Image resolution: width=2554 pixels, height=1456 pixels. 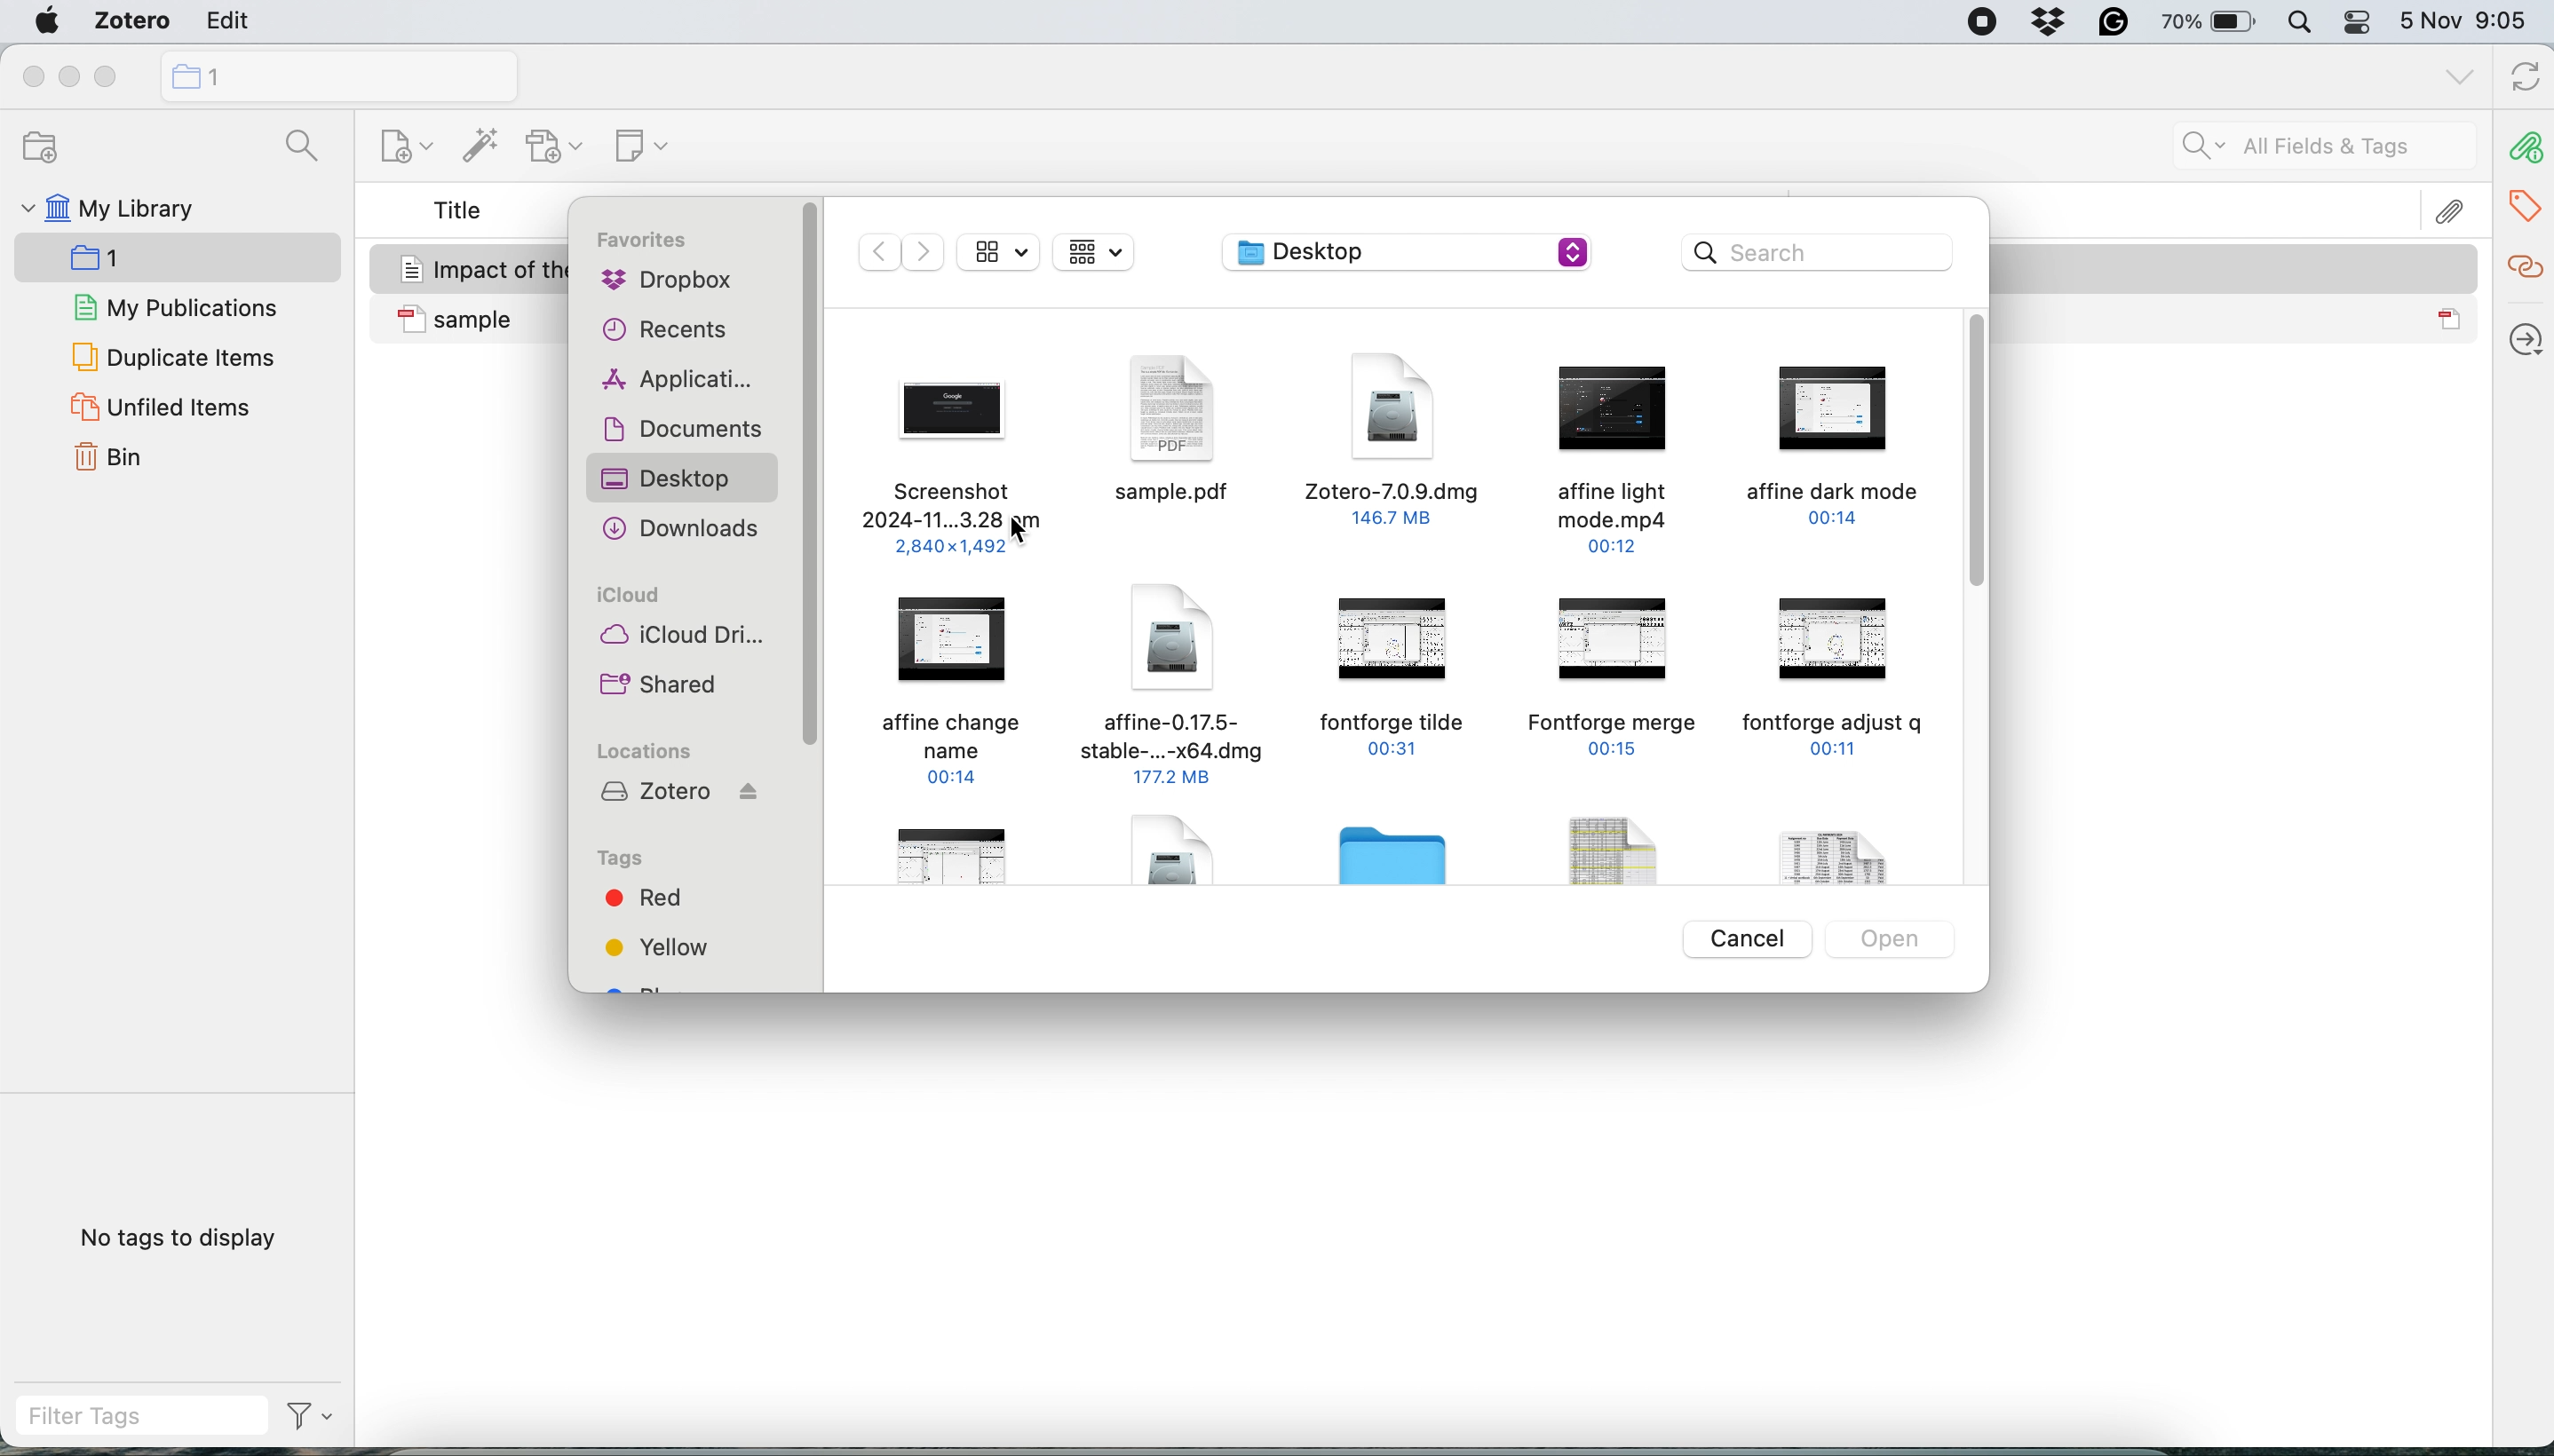 What do you see at coordinates (661, 945) in the screenshot?
I see `yellow` at bounding box center [661, 945].